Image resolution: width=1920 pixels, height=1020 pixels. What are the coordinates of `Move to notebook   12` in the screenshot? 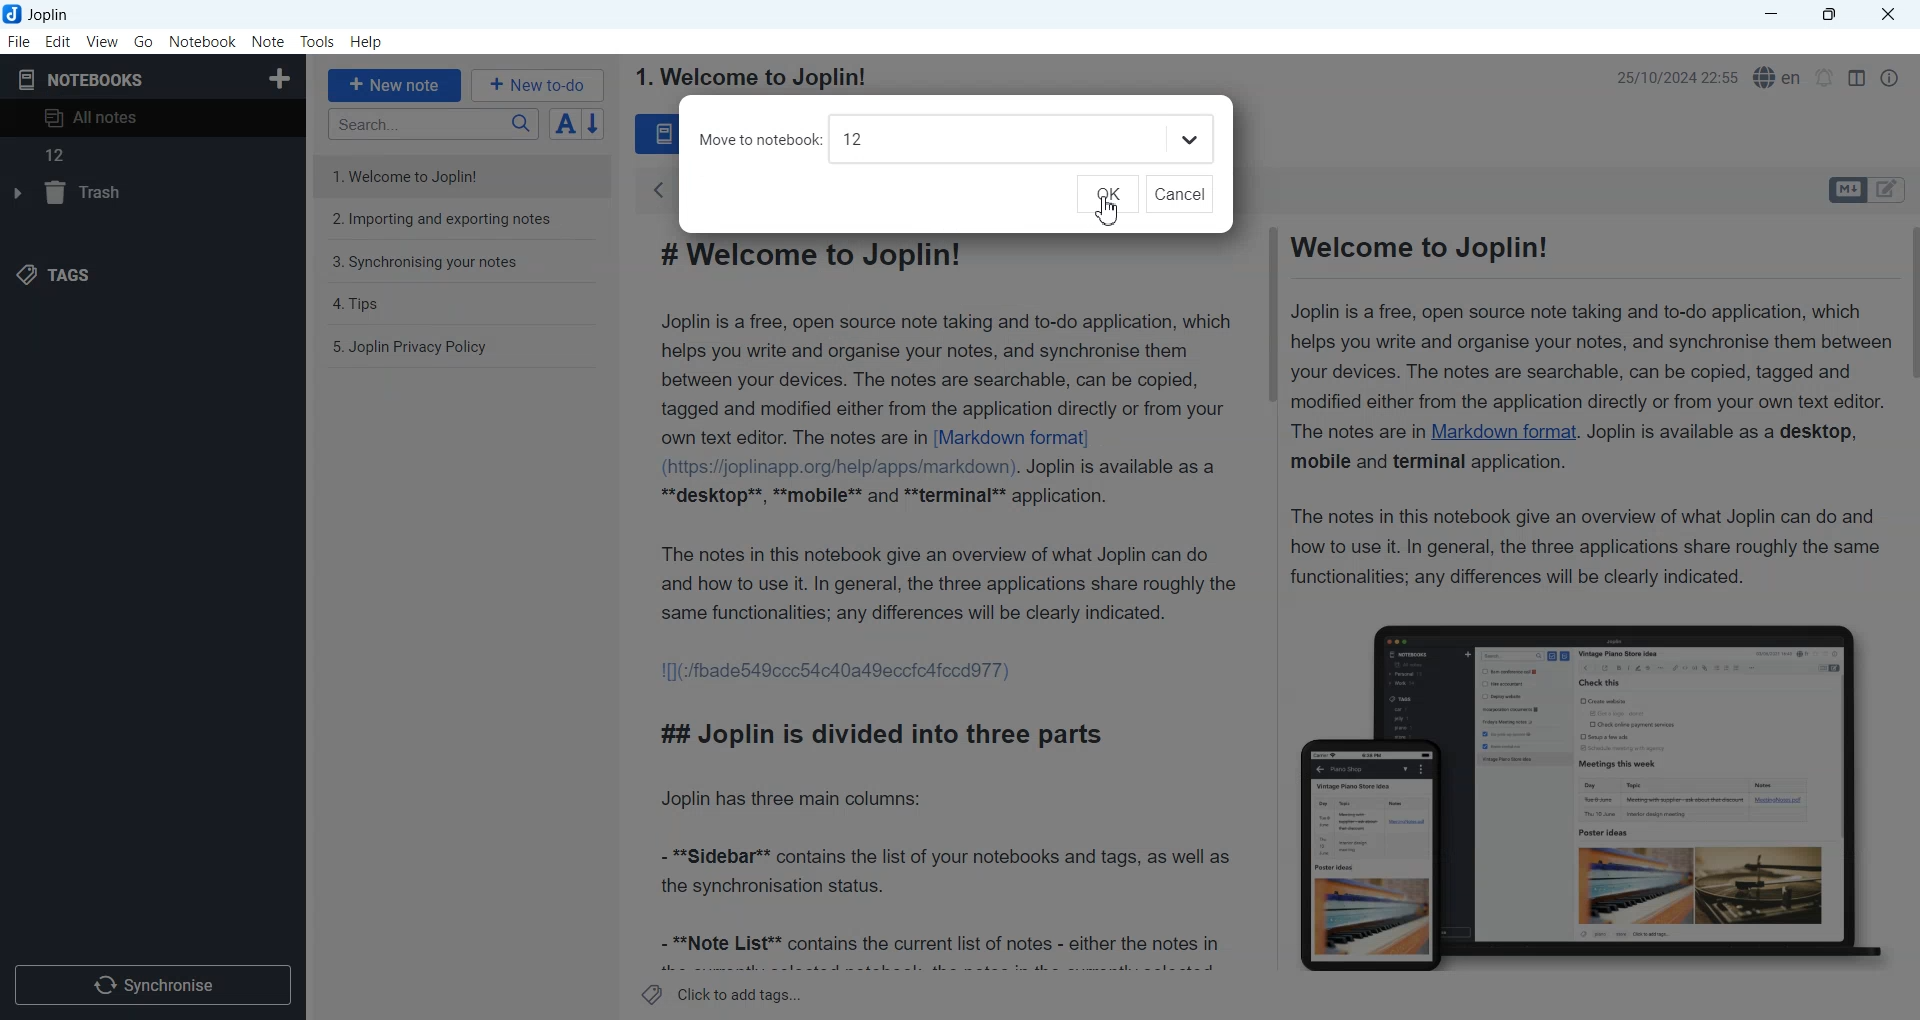 It's located at (923, 140).